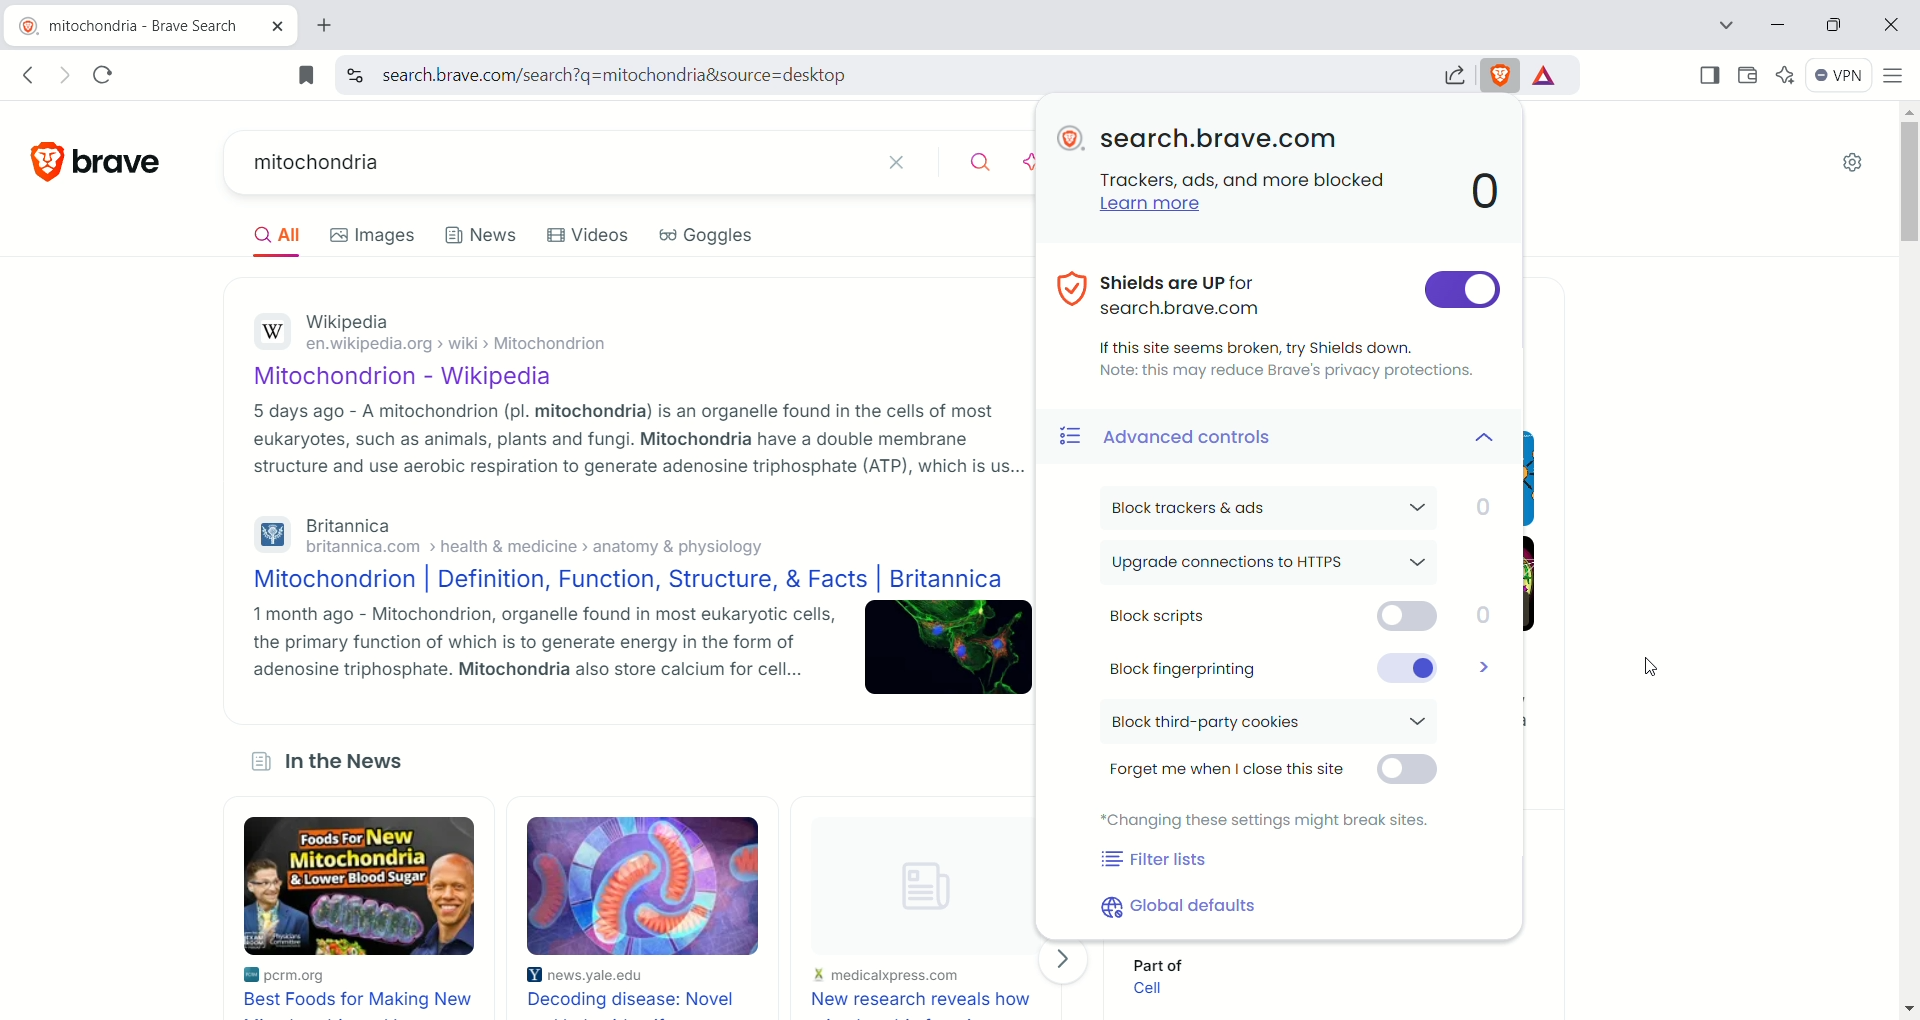 This screenshot has width=1920, height=1020. I want to click on Click to go back, hold to see history, so click(28, 76).